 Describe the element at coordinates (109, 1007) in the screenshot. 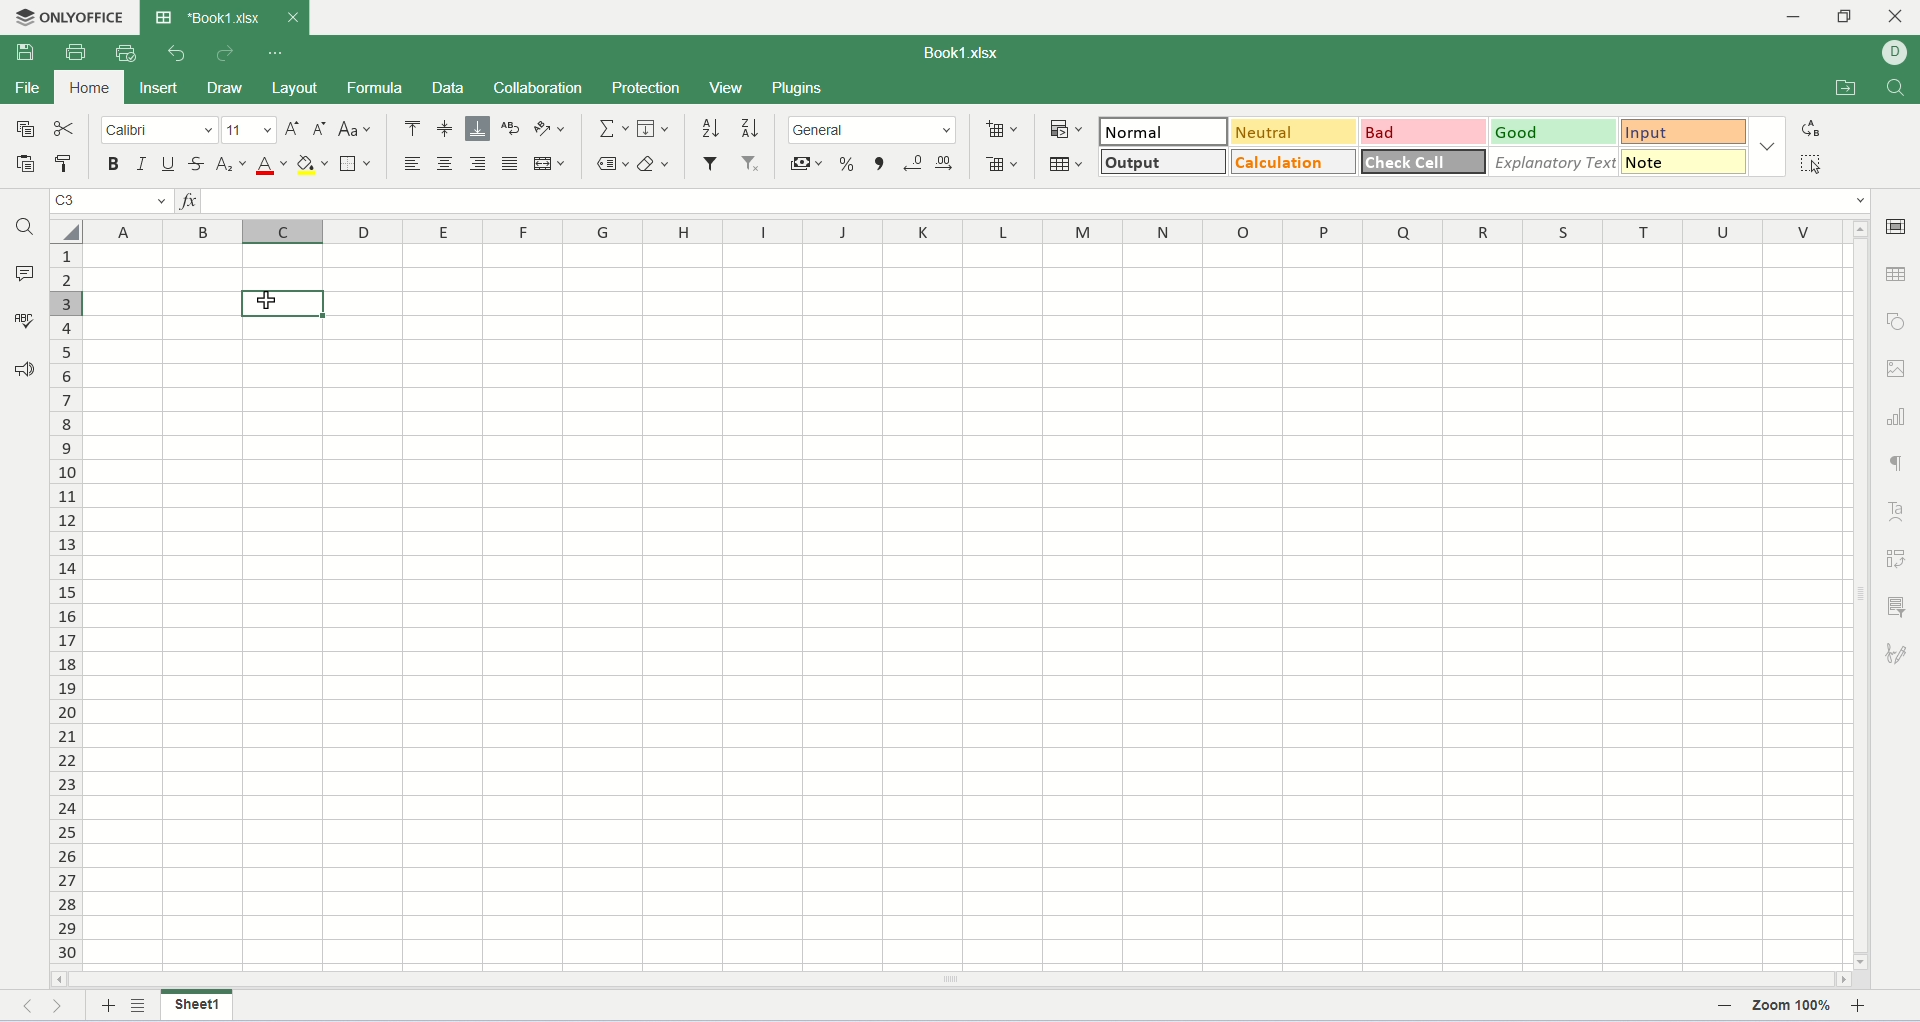

I see `new sheet` at that location.